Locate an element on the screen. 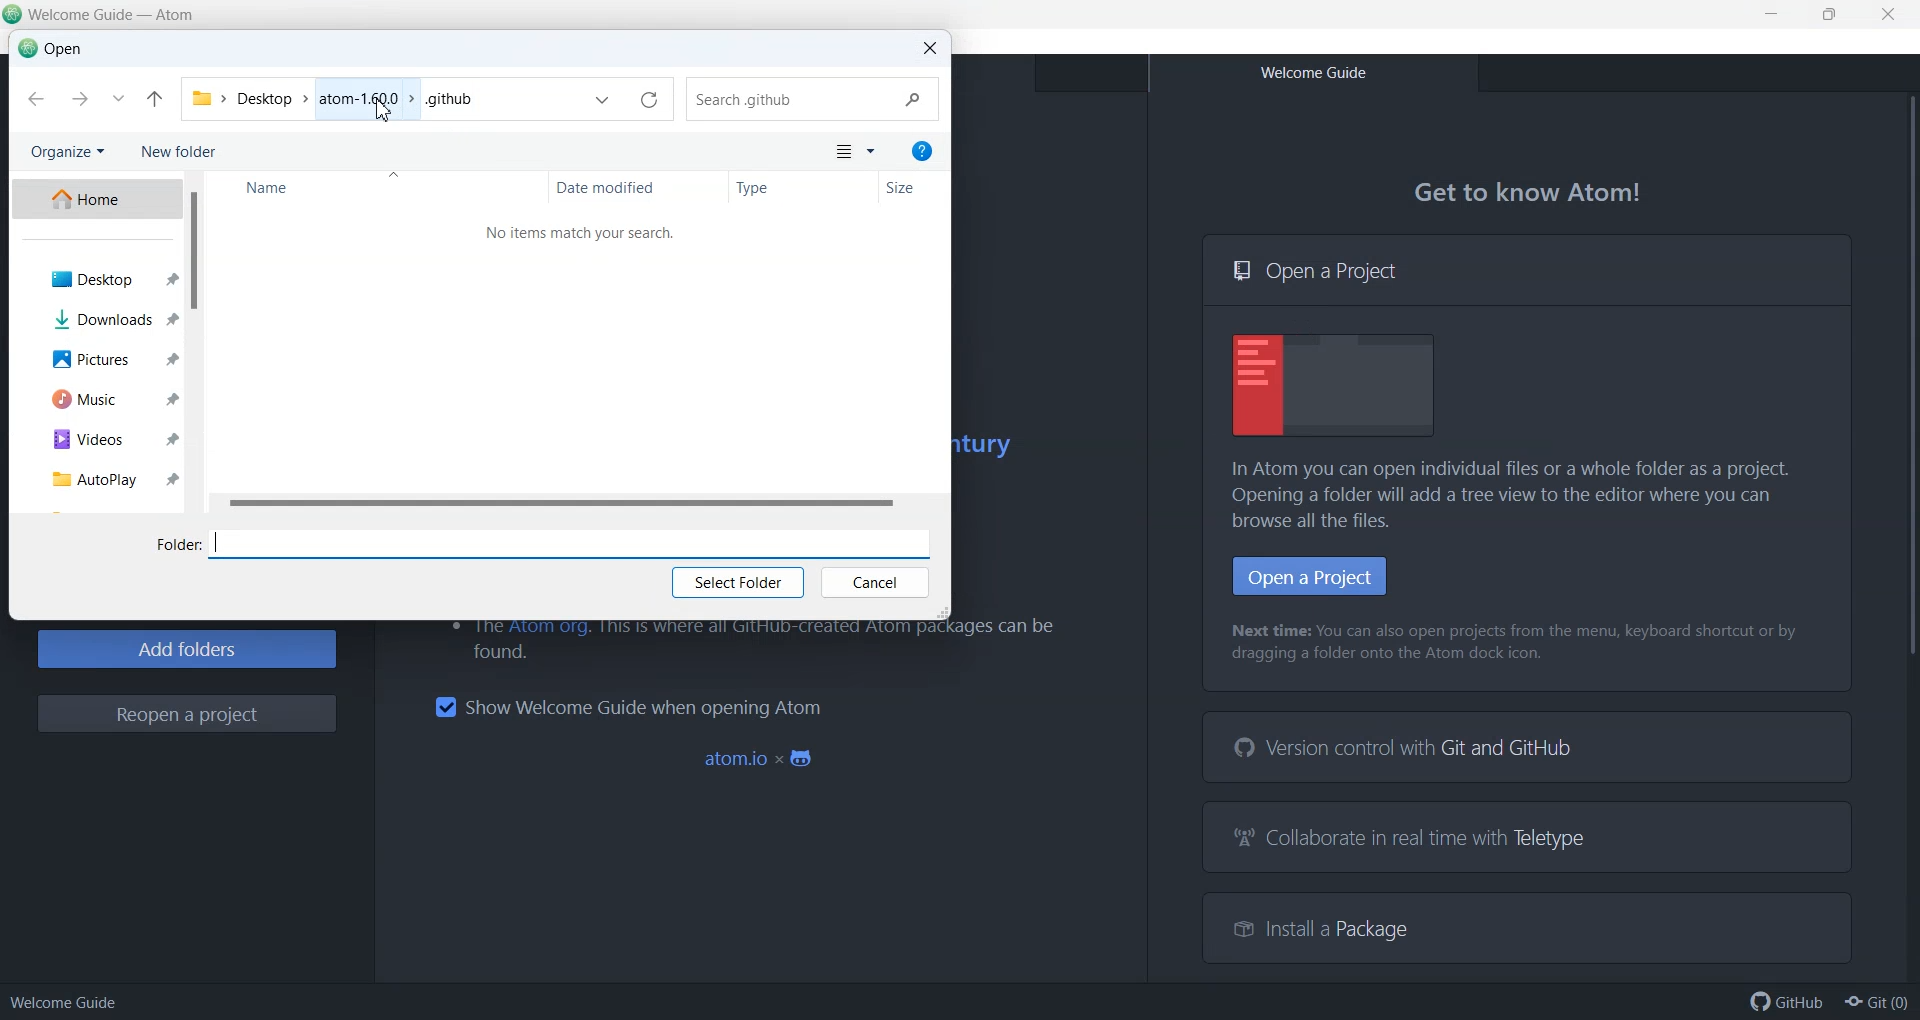 The height and width of the screenshot is (1020, 1920). Open Project is located at coordinates (1310, 576).